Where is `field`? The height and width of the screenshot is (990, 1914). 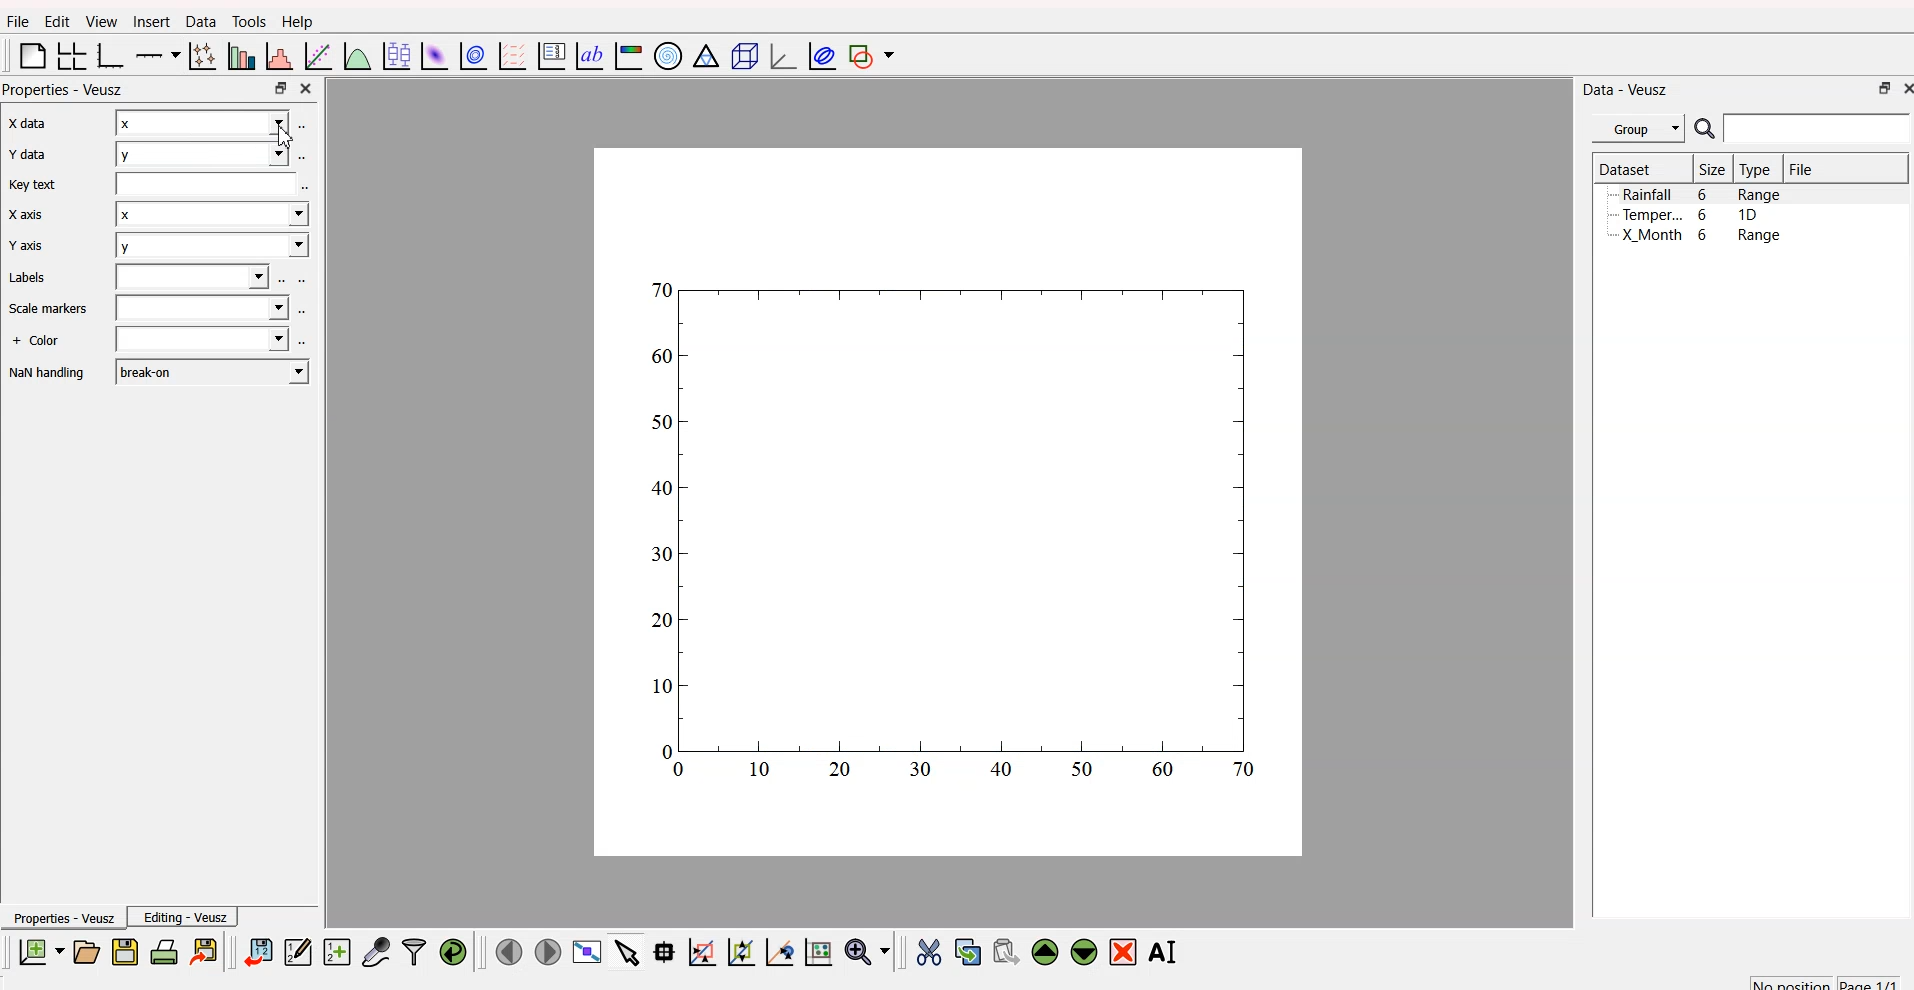 field is located at coordinates (206, 308).